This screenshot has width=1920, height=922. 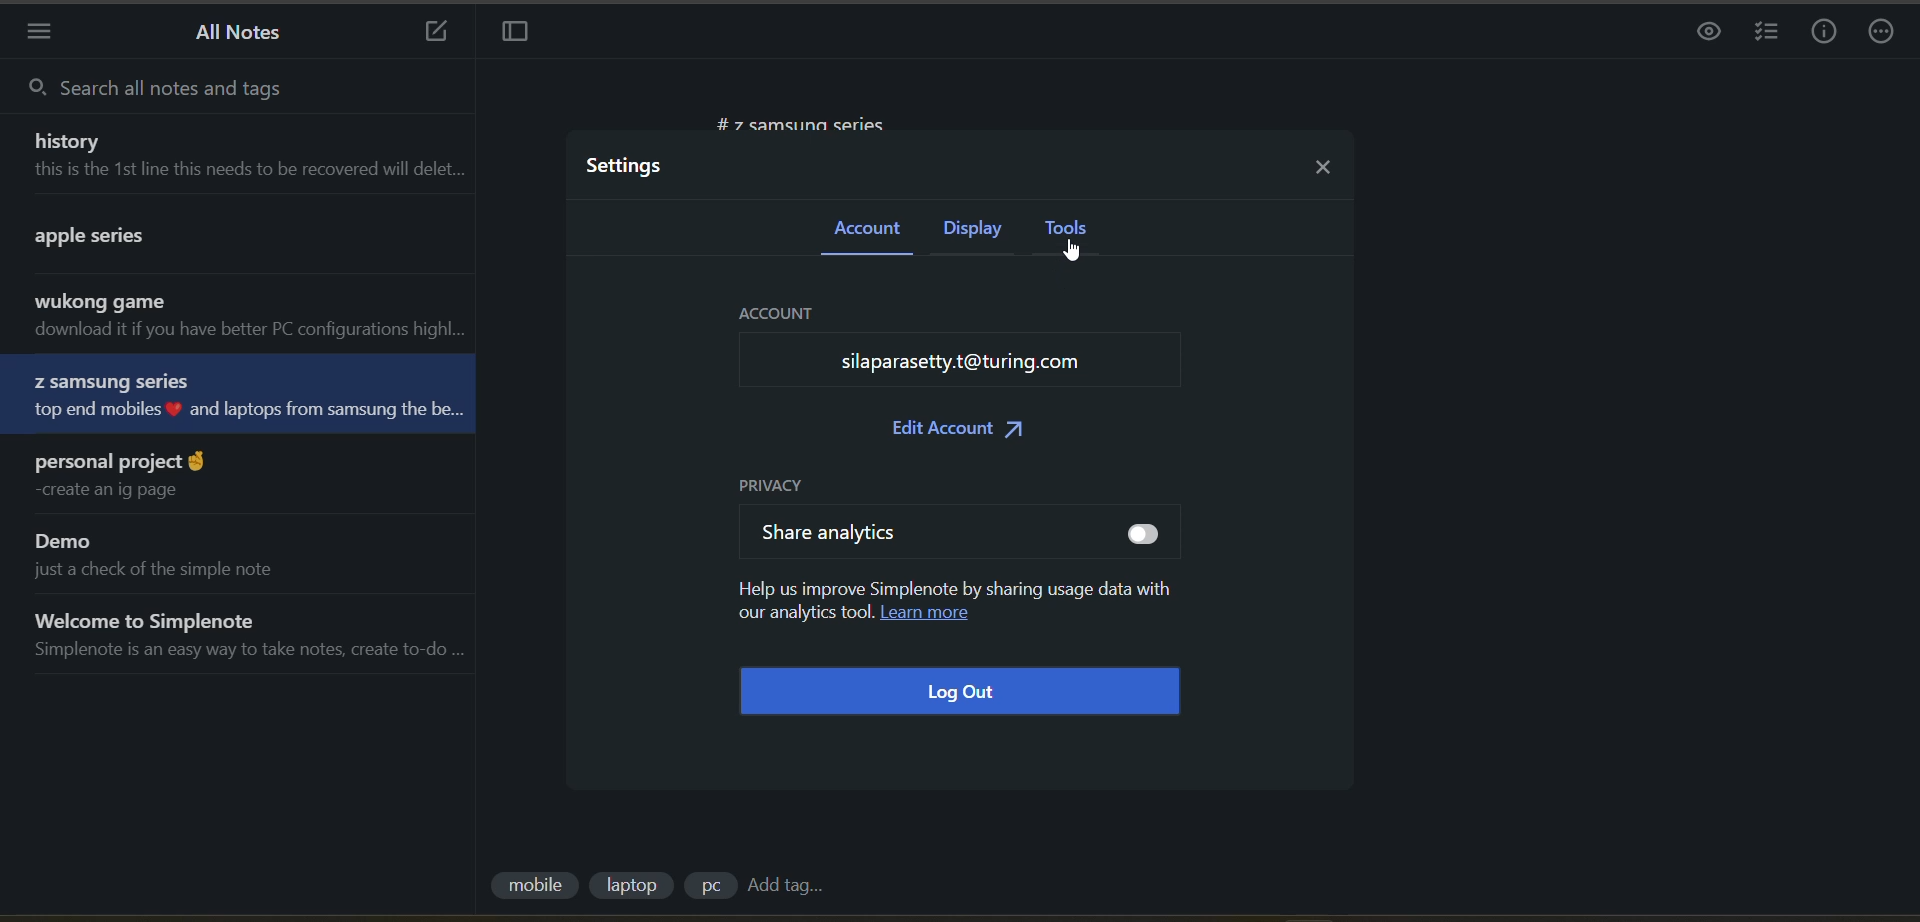 I want to click on privacy, so click(x=779, y=482).